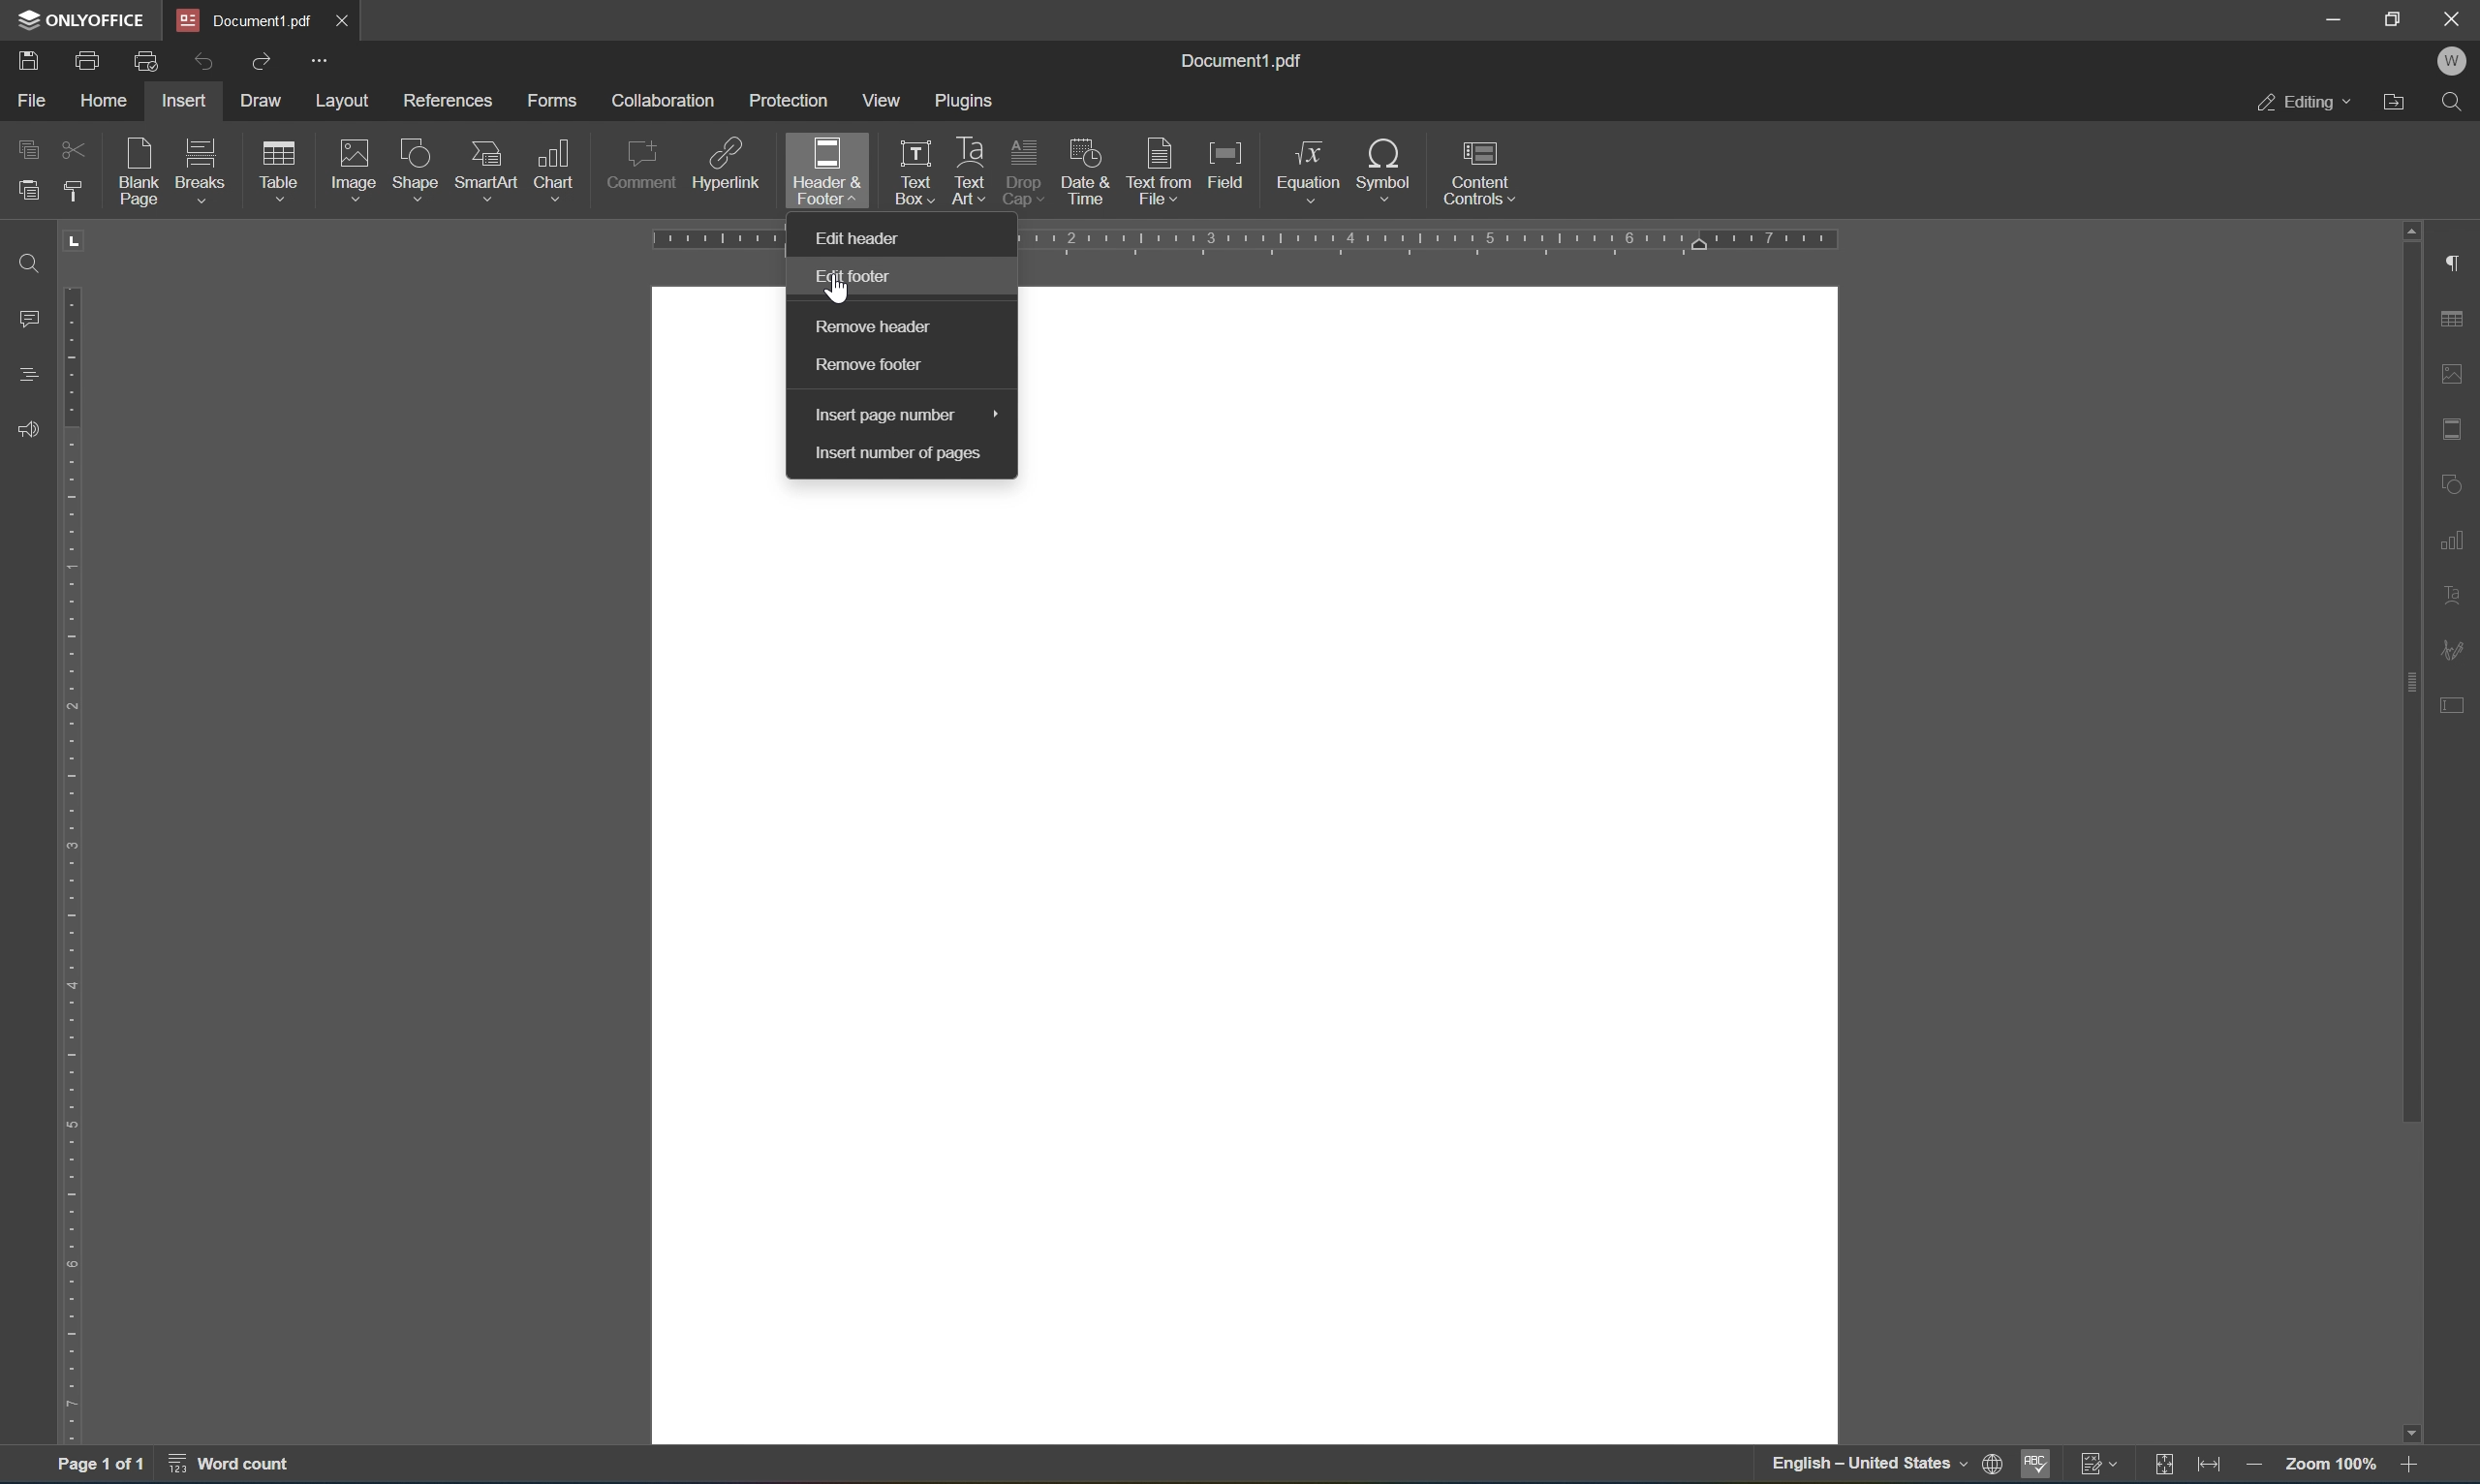 The width and height of the screenshot is (2480, 1484). What do you see at coordinates (858, 274) in the screenshot?
I see `edit header` at bounding box center [858, 274].